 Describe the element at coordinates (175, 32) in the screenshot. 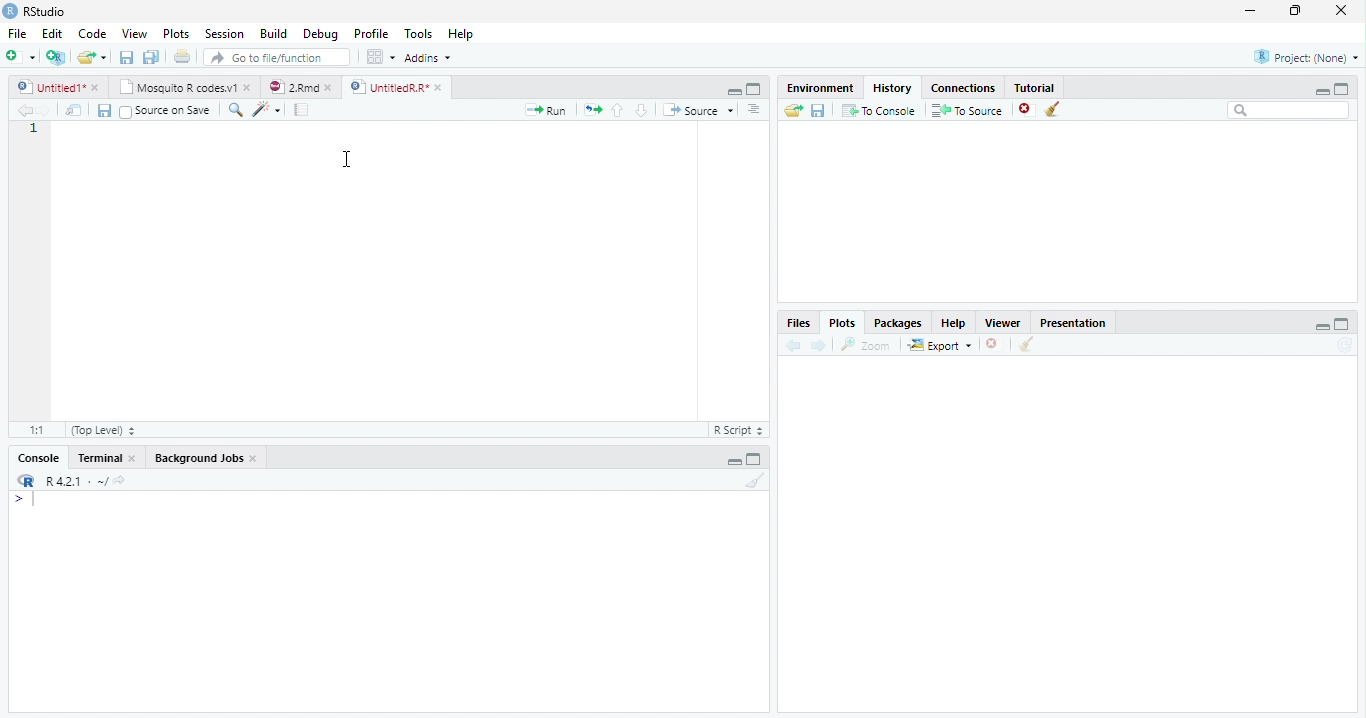

I see `Plots` at that location.